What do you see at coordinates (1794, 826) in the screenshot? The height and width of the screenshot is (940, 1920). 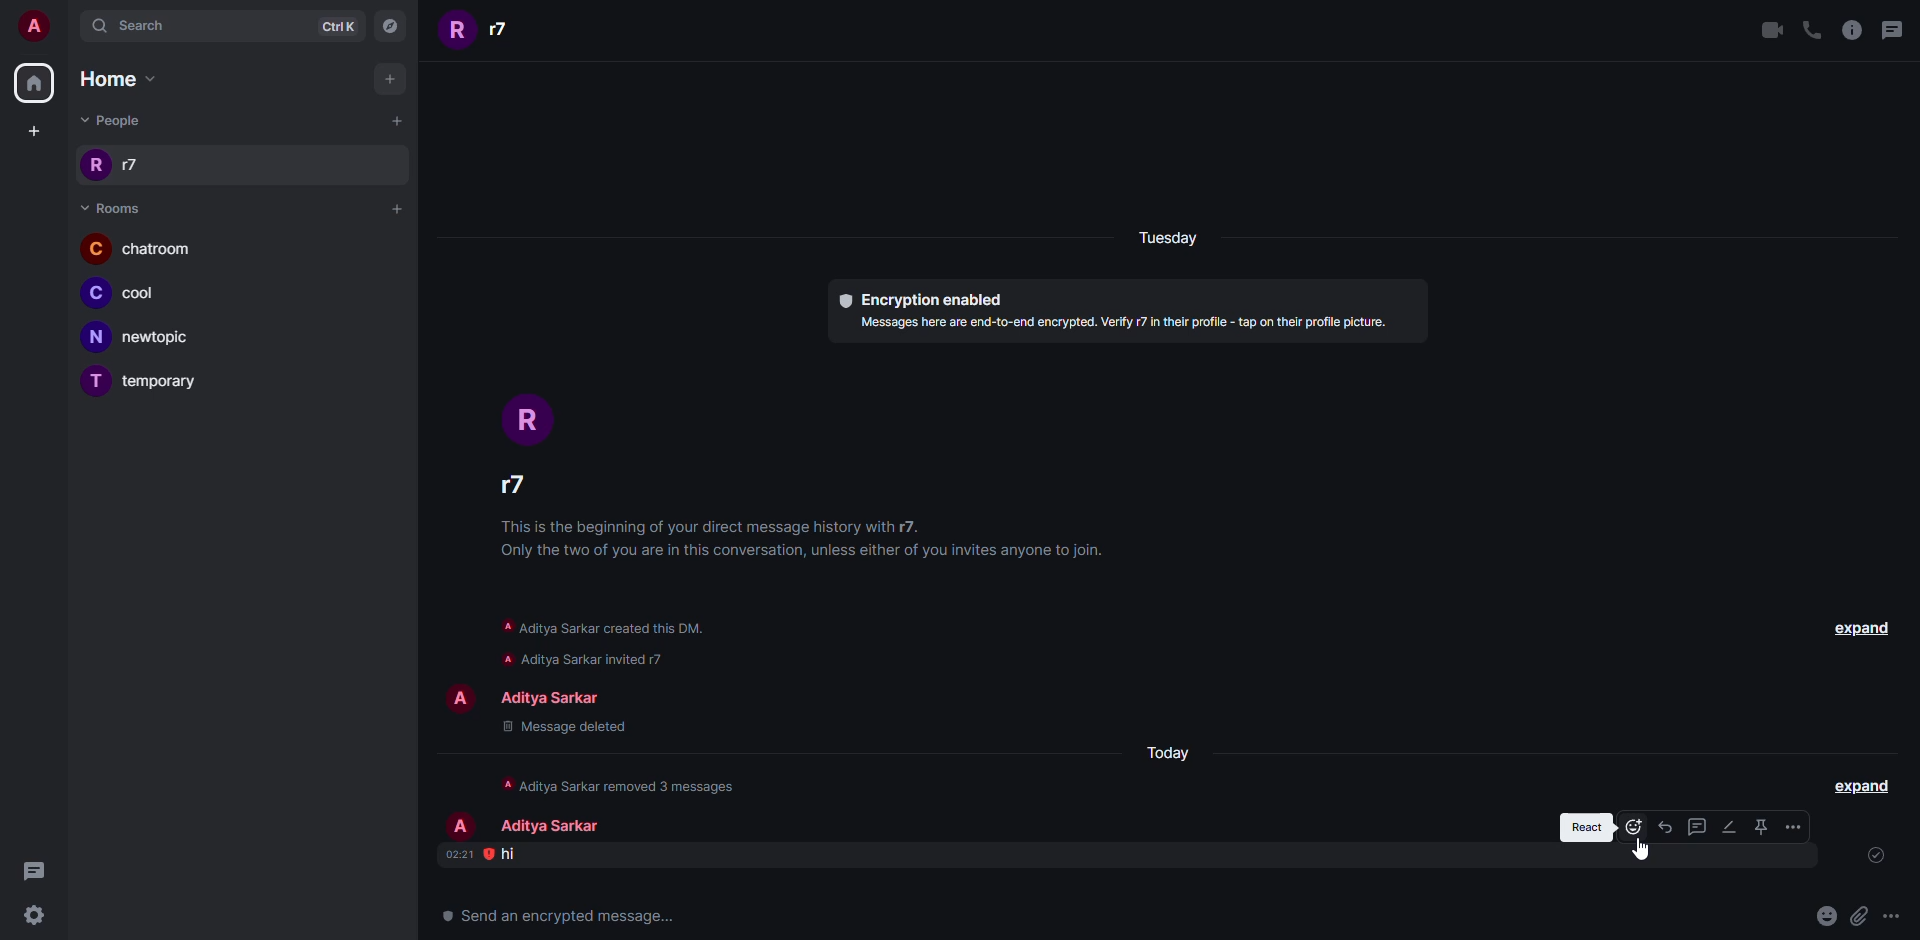 I see `options` at bounding box center [1794, 826].